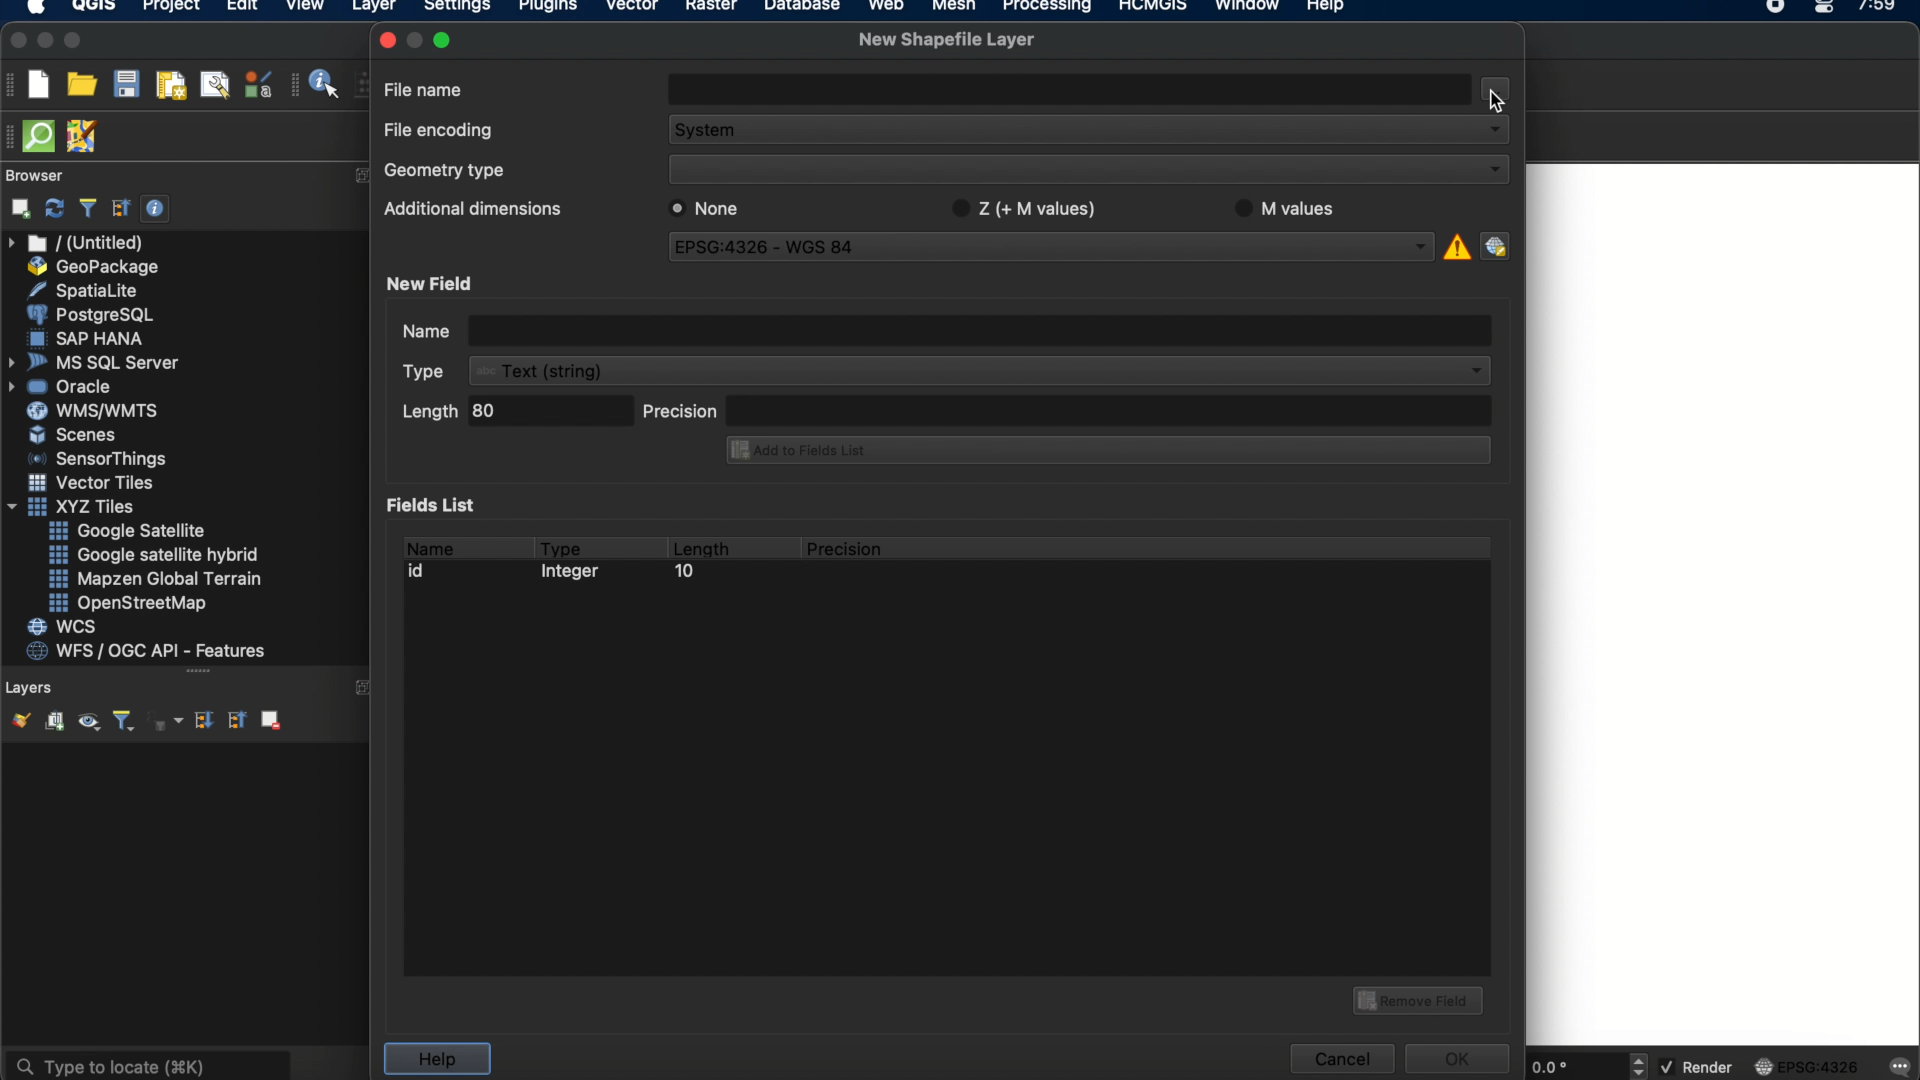 This screenshot has width=1920, height=1080. What do you see at coordinates (1455, 244) in the screenshot?
I see `crs info` at bounding box center [1455, 244].